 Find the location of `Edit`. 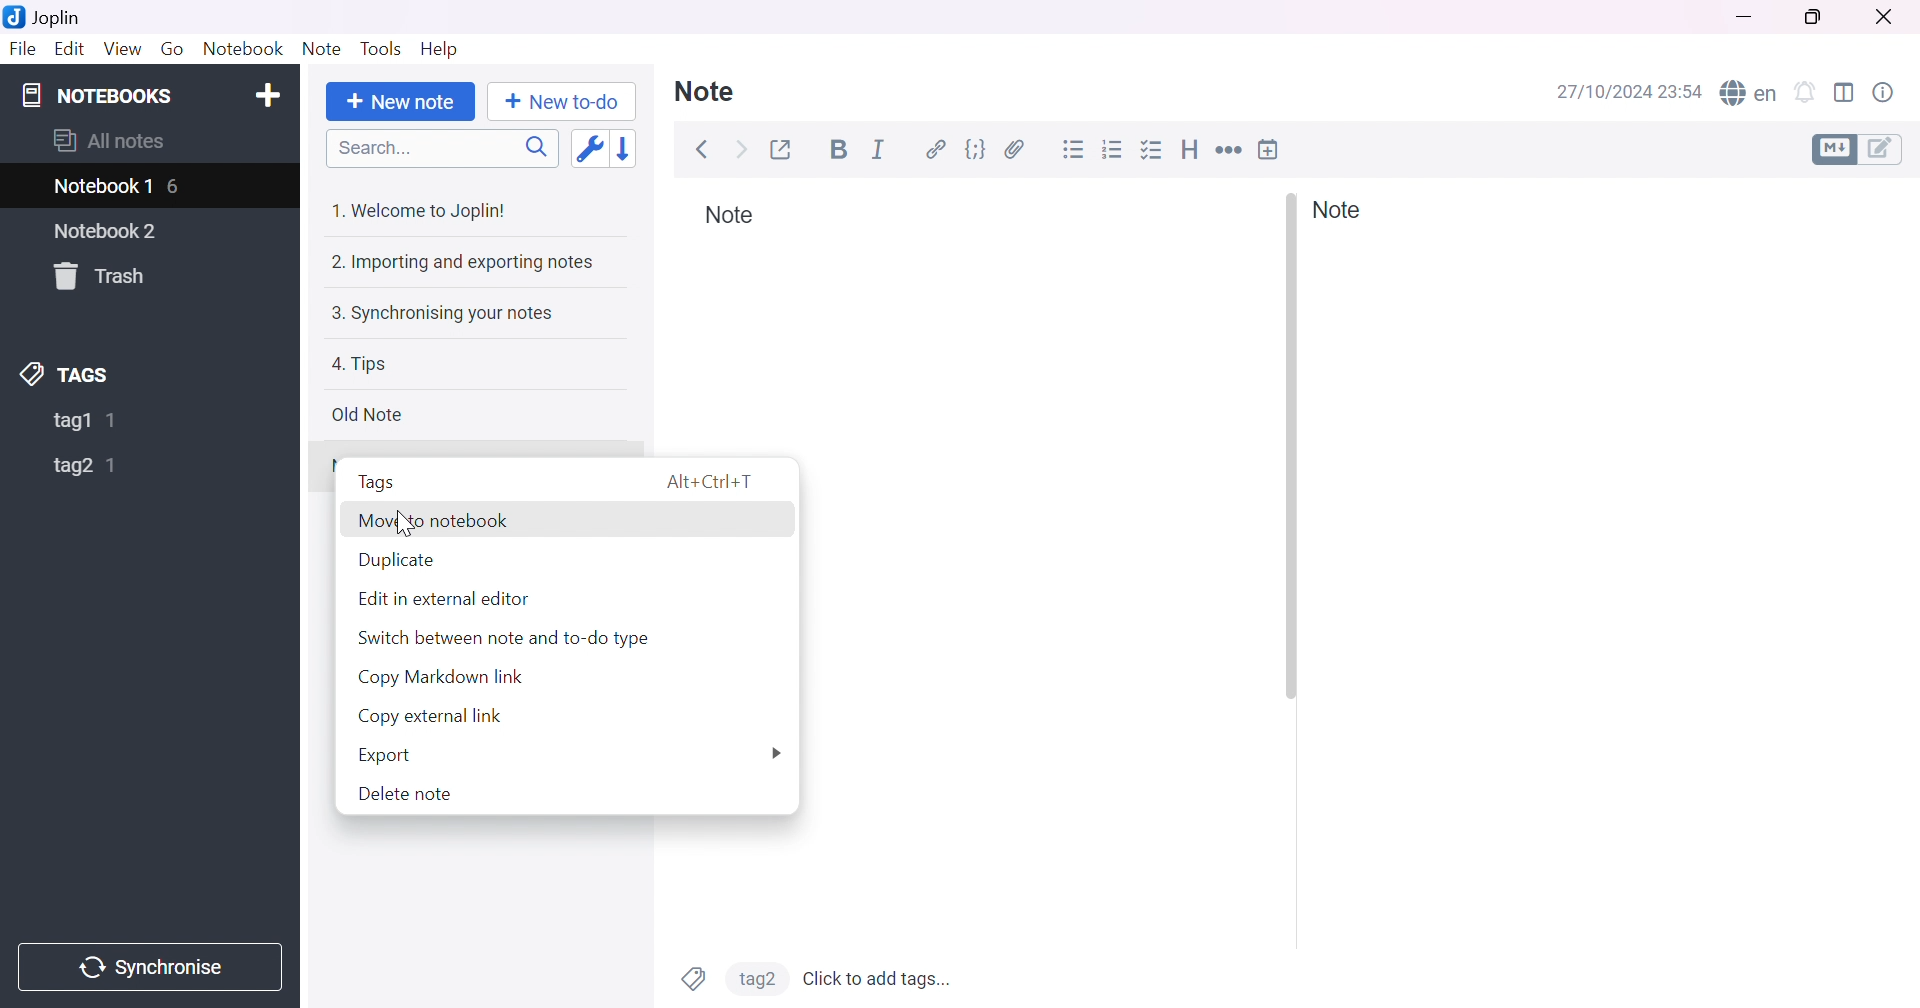

Edit is located at coordinates (71, 52).